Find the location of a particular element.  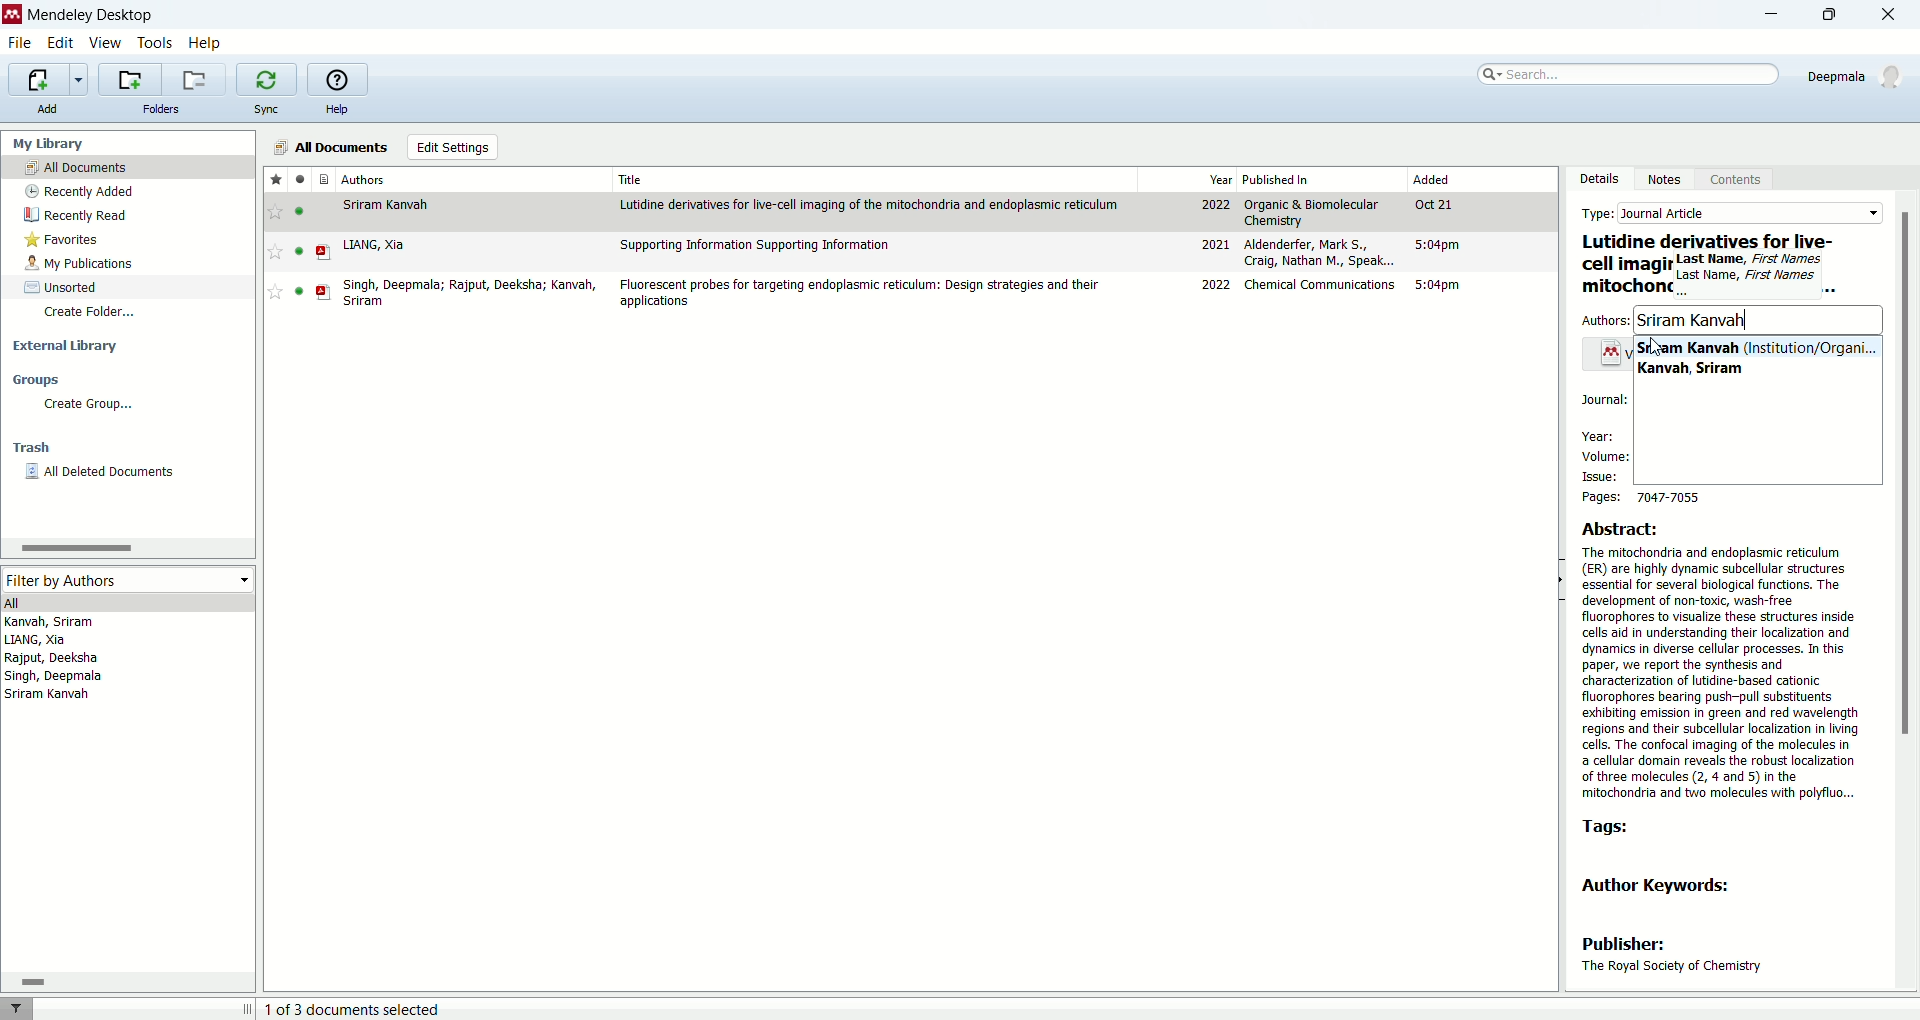

authors is located at coordinates (365, 176).